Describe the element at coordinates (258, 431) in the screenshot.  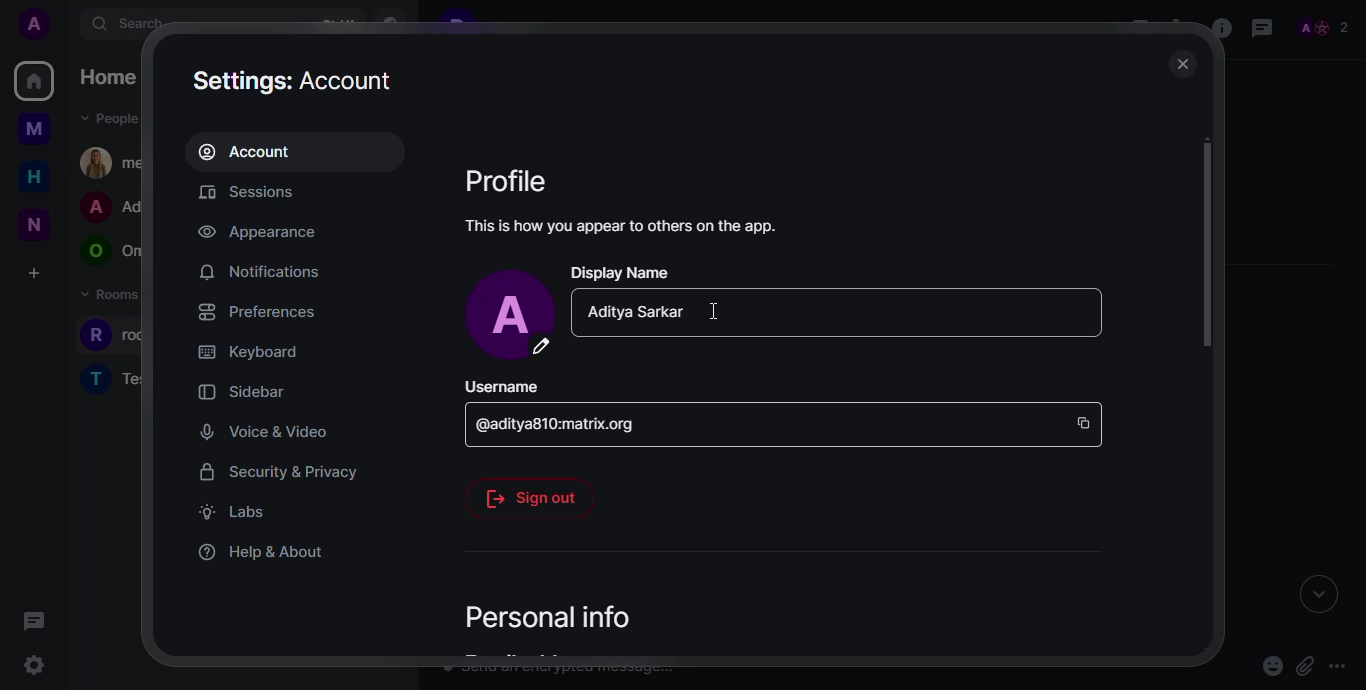
I see `voice & video` at that location.